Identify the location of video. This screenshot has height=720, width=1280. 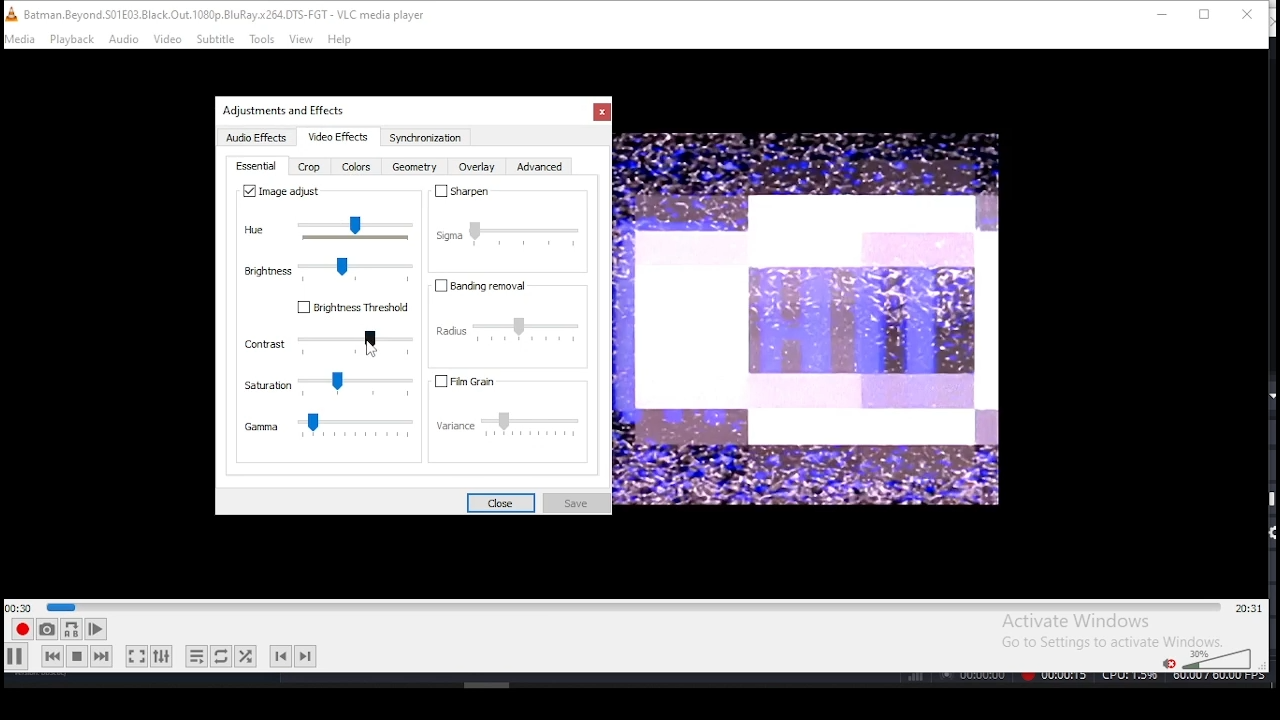
(168, 40).